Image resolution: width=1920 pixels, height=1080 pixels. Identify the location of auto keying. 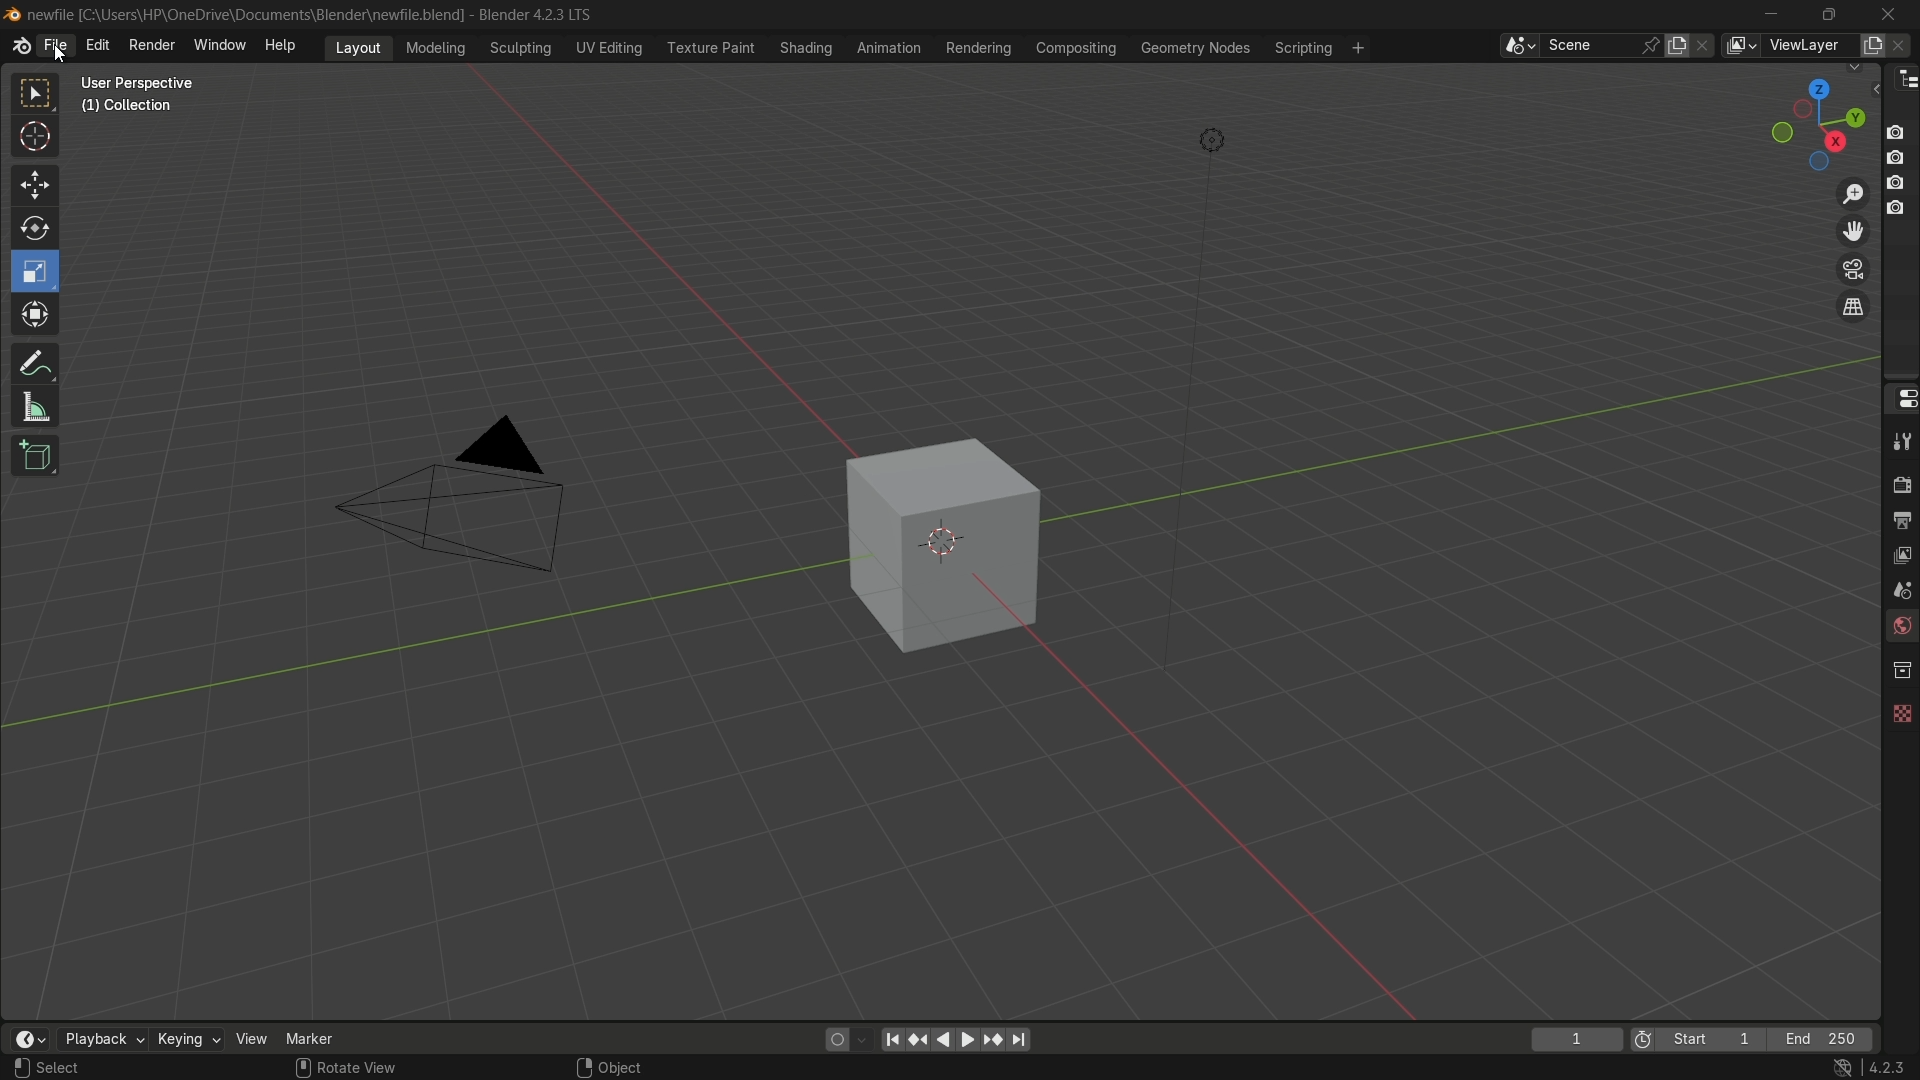
(832, 1038).